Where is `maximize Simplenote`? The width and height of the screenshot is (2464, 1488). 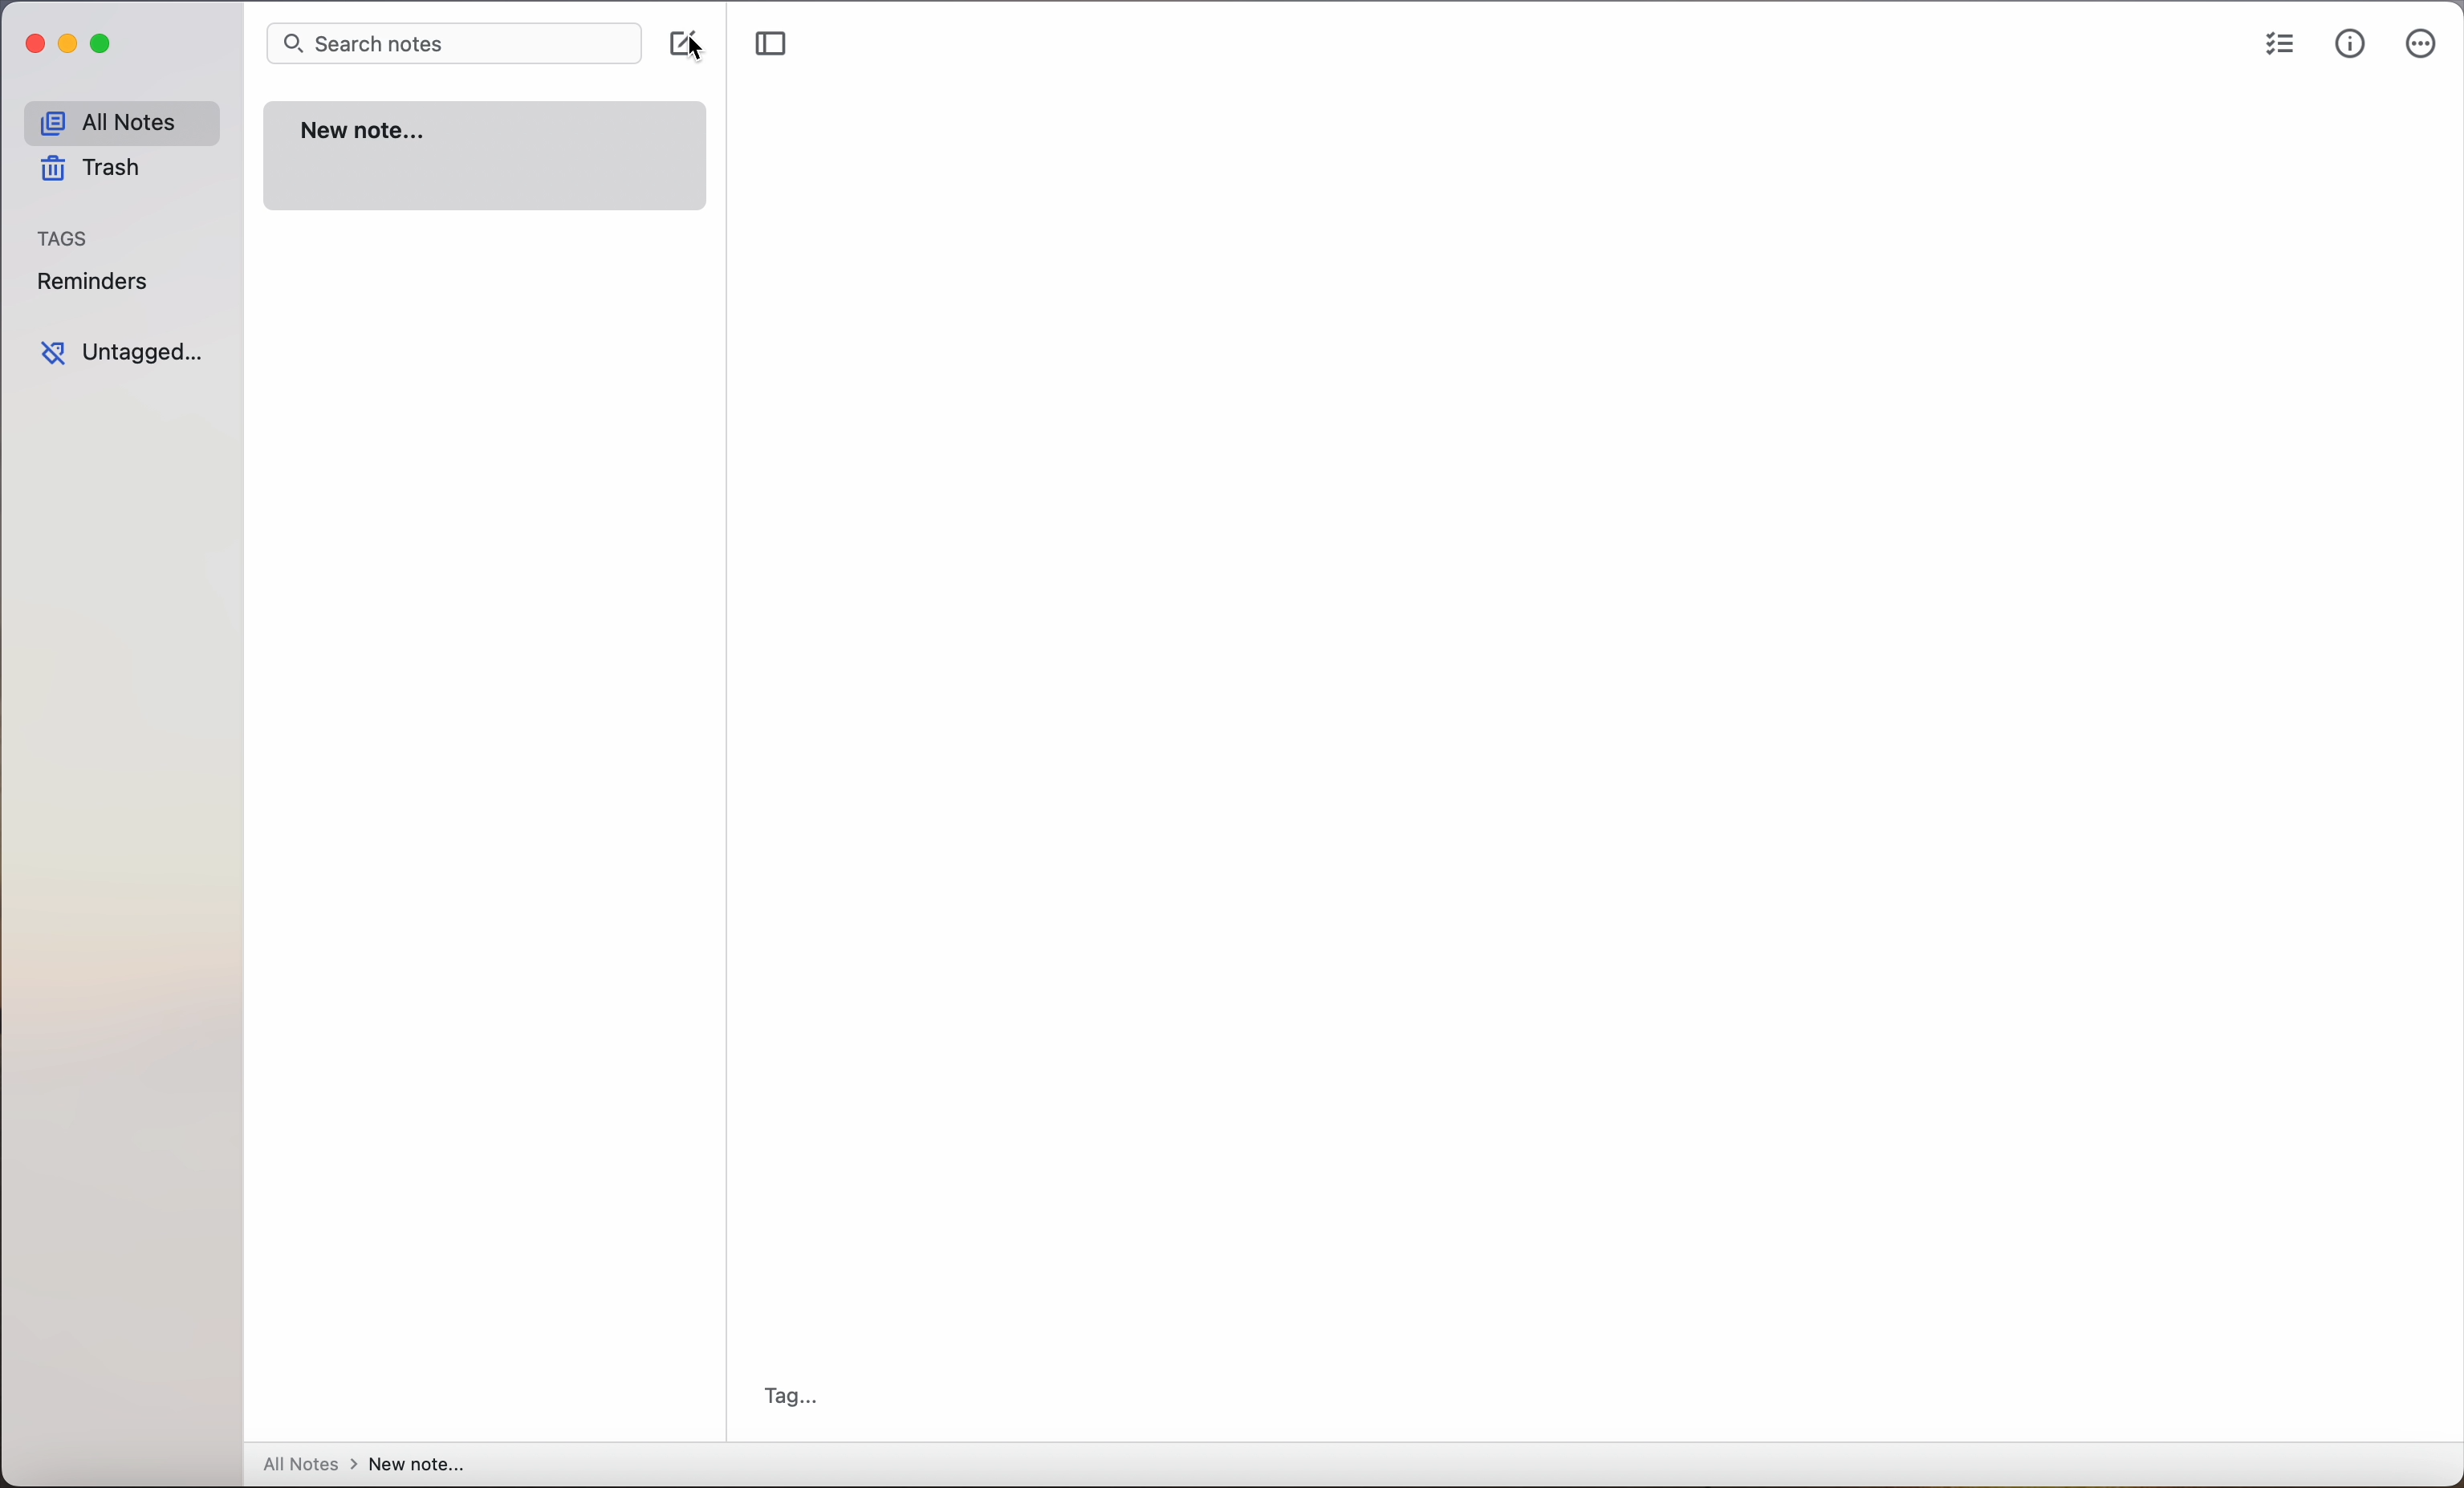 maximize Simplenote is located at coordinates (106, 46).